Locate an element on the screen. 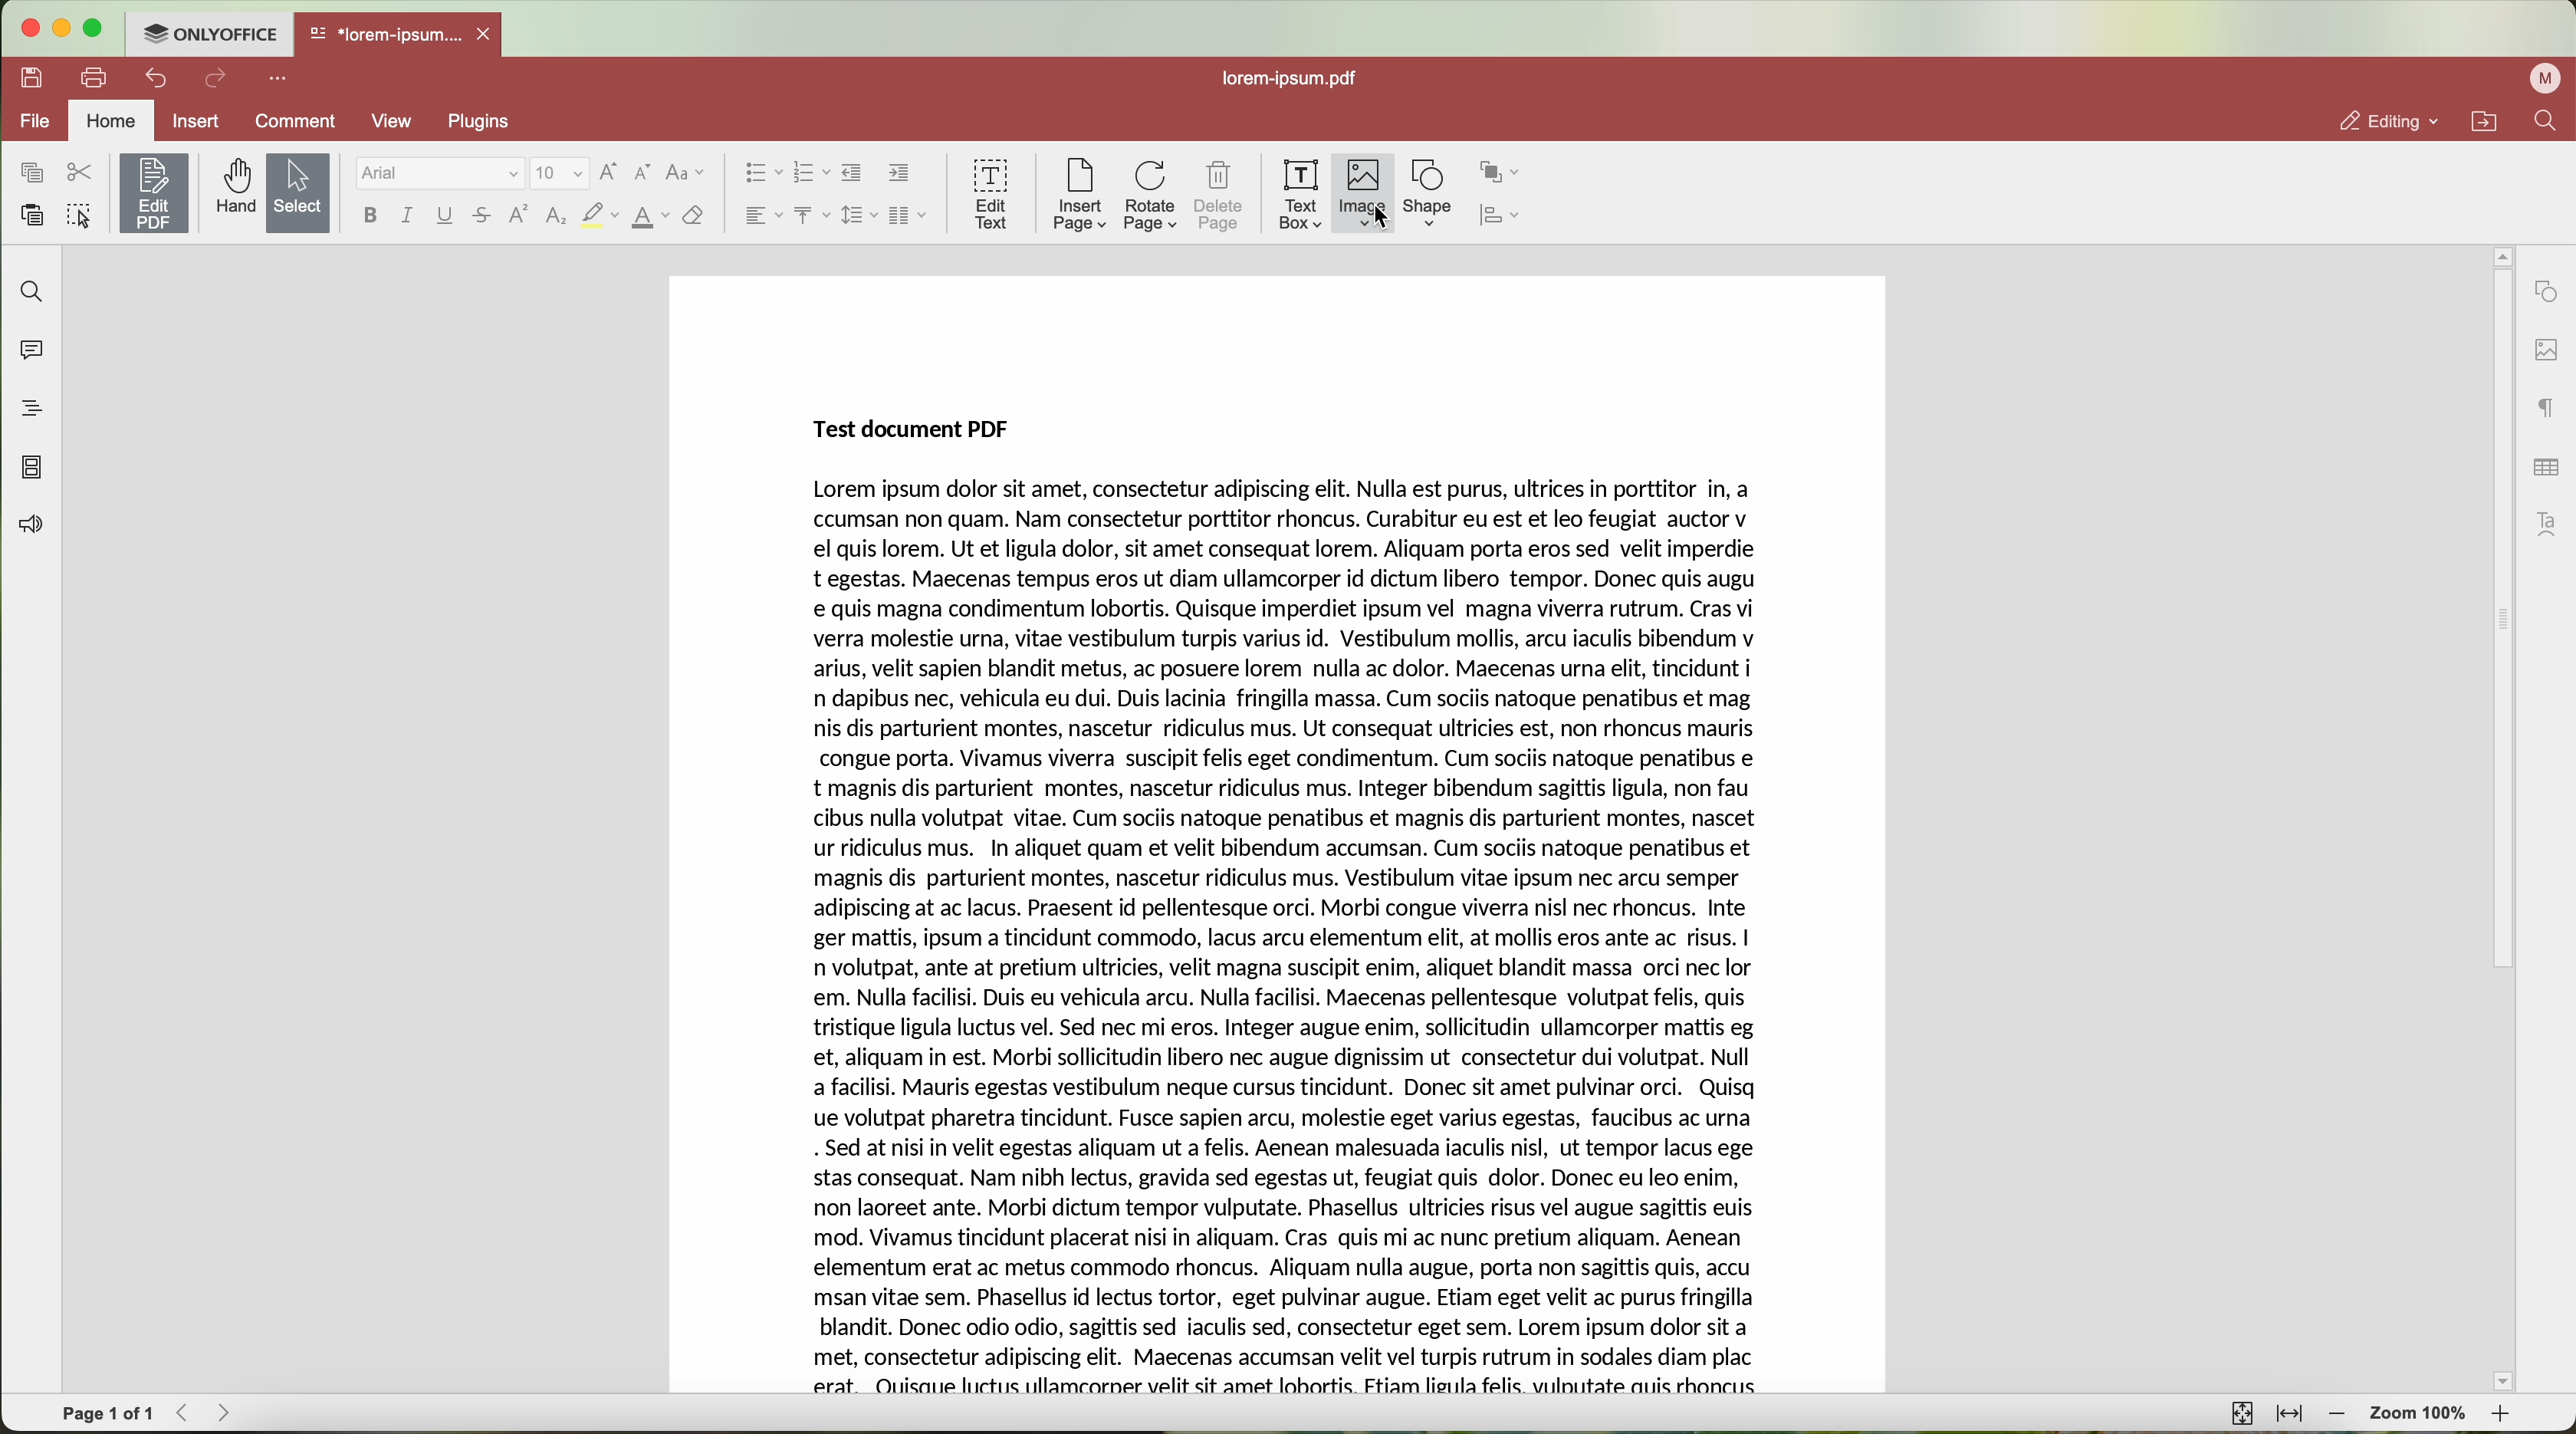 This screenshot has height=1434, width=2576. file is located at coordinates (31, 123).